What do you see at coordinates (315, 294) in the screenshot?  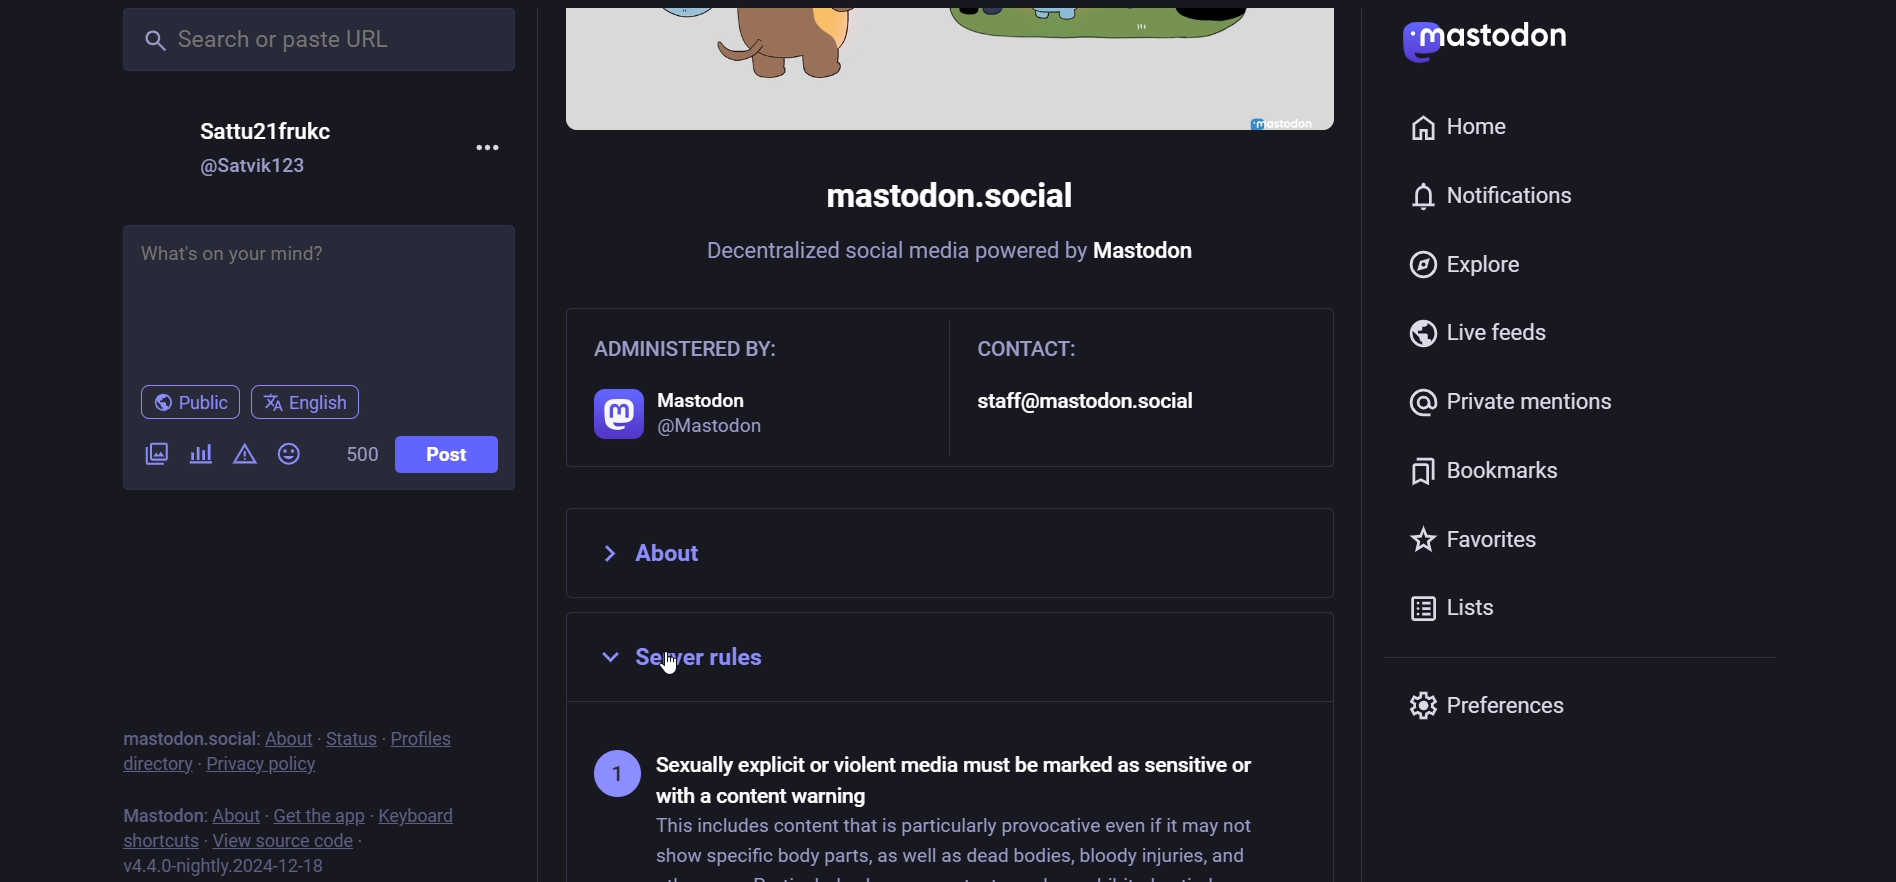 I see `post here` at bounding box center [315, 294].